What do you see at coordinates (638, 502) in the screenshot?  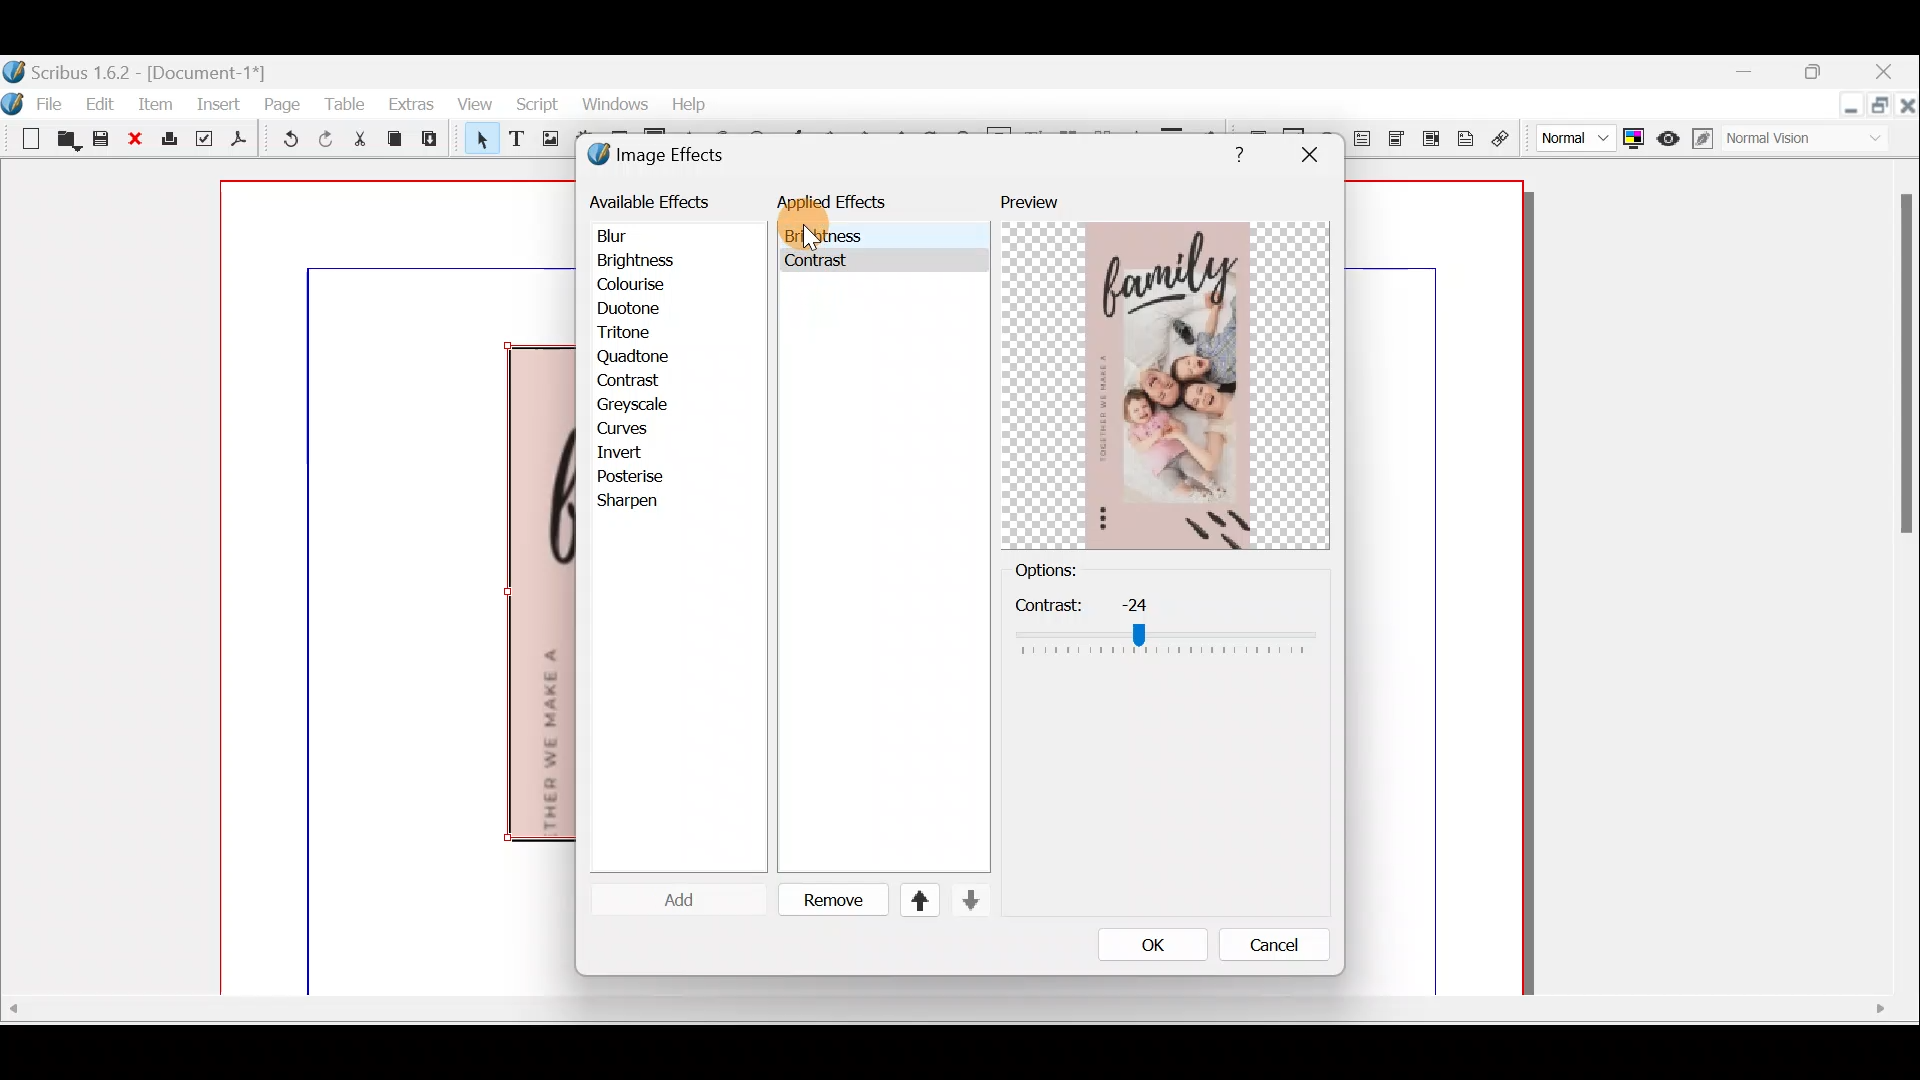 I see `Sharpen` at bounding box center [638, 502].